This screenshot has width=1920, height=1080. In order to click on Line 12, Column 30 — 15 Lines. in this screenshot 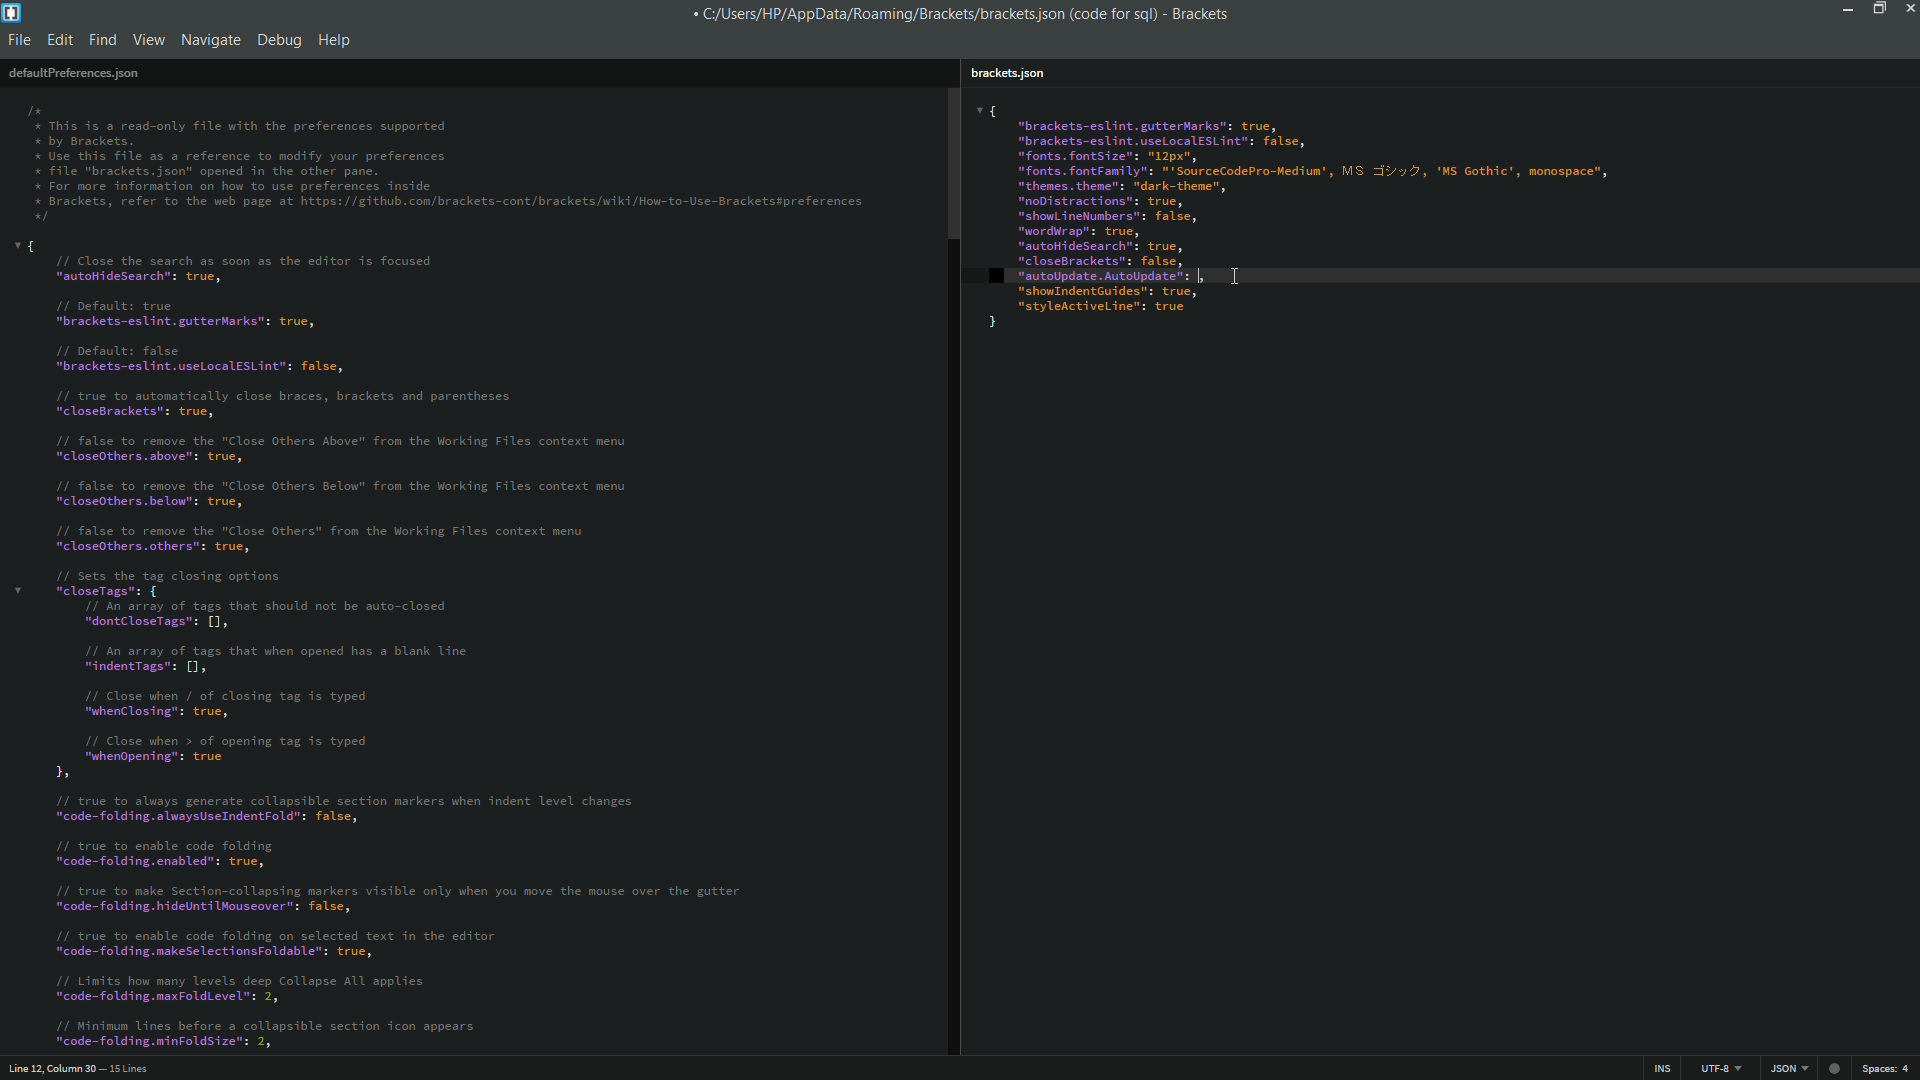, I will do `click(77, 1066)`.